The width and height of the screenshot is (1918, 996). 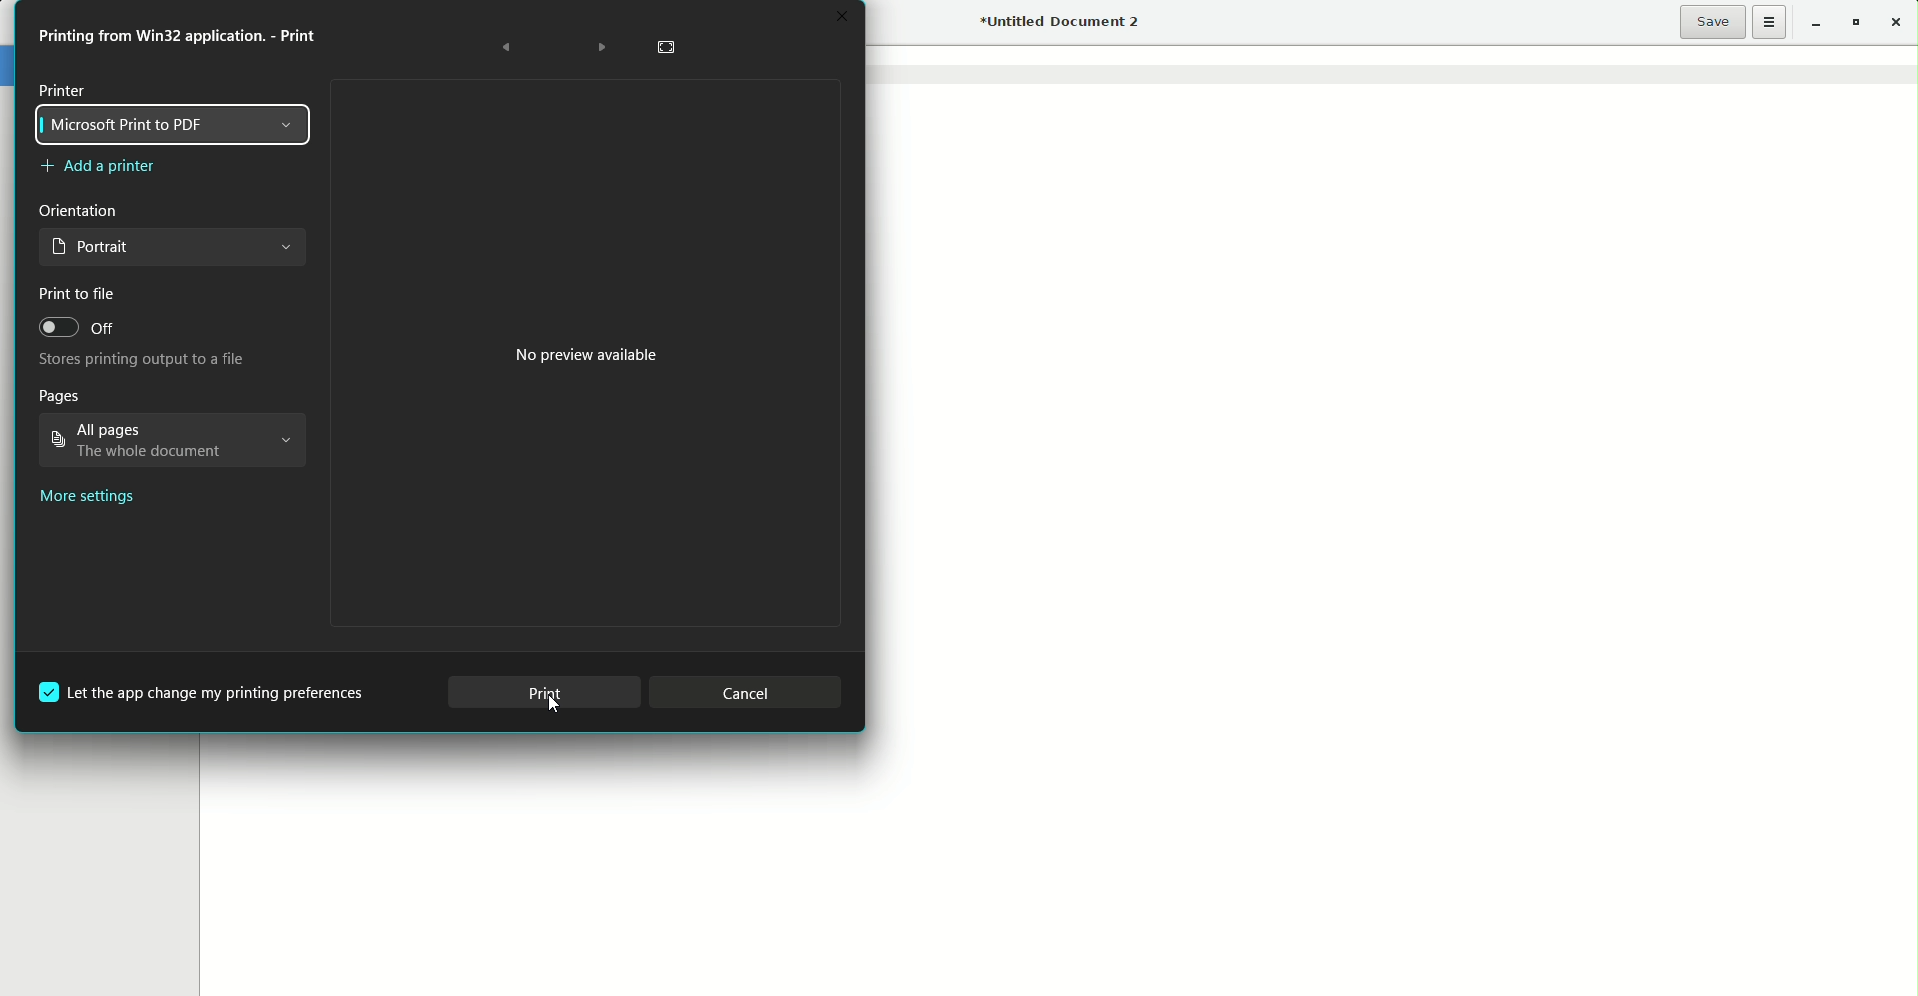 I want to click on Save, so click(x=1712, y=22).